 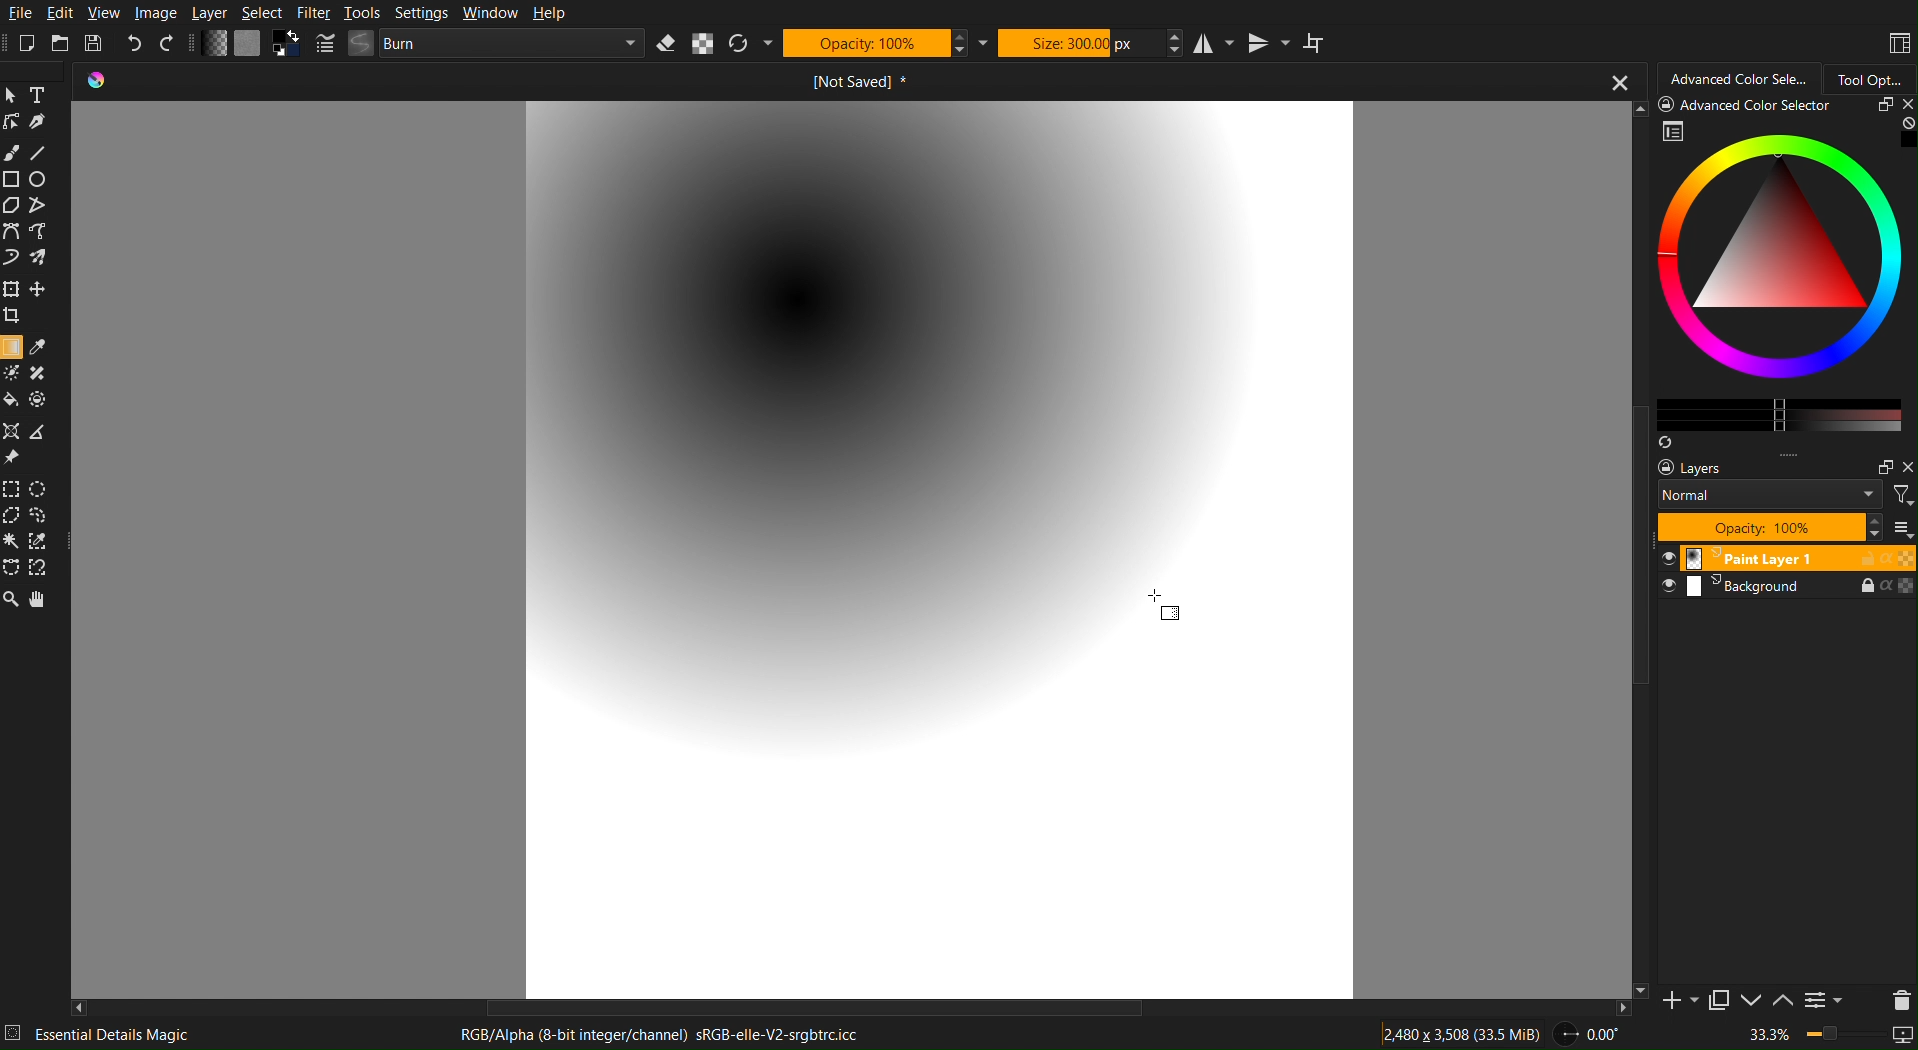 What do you see at coordinates (1775, 271) in the screenshot?
I see `Advanced Color Selector` at bounding box center [1775, 271].